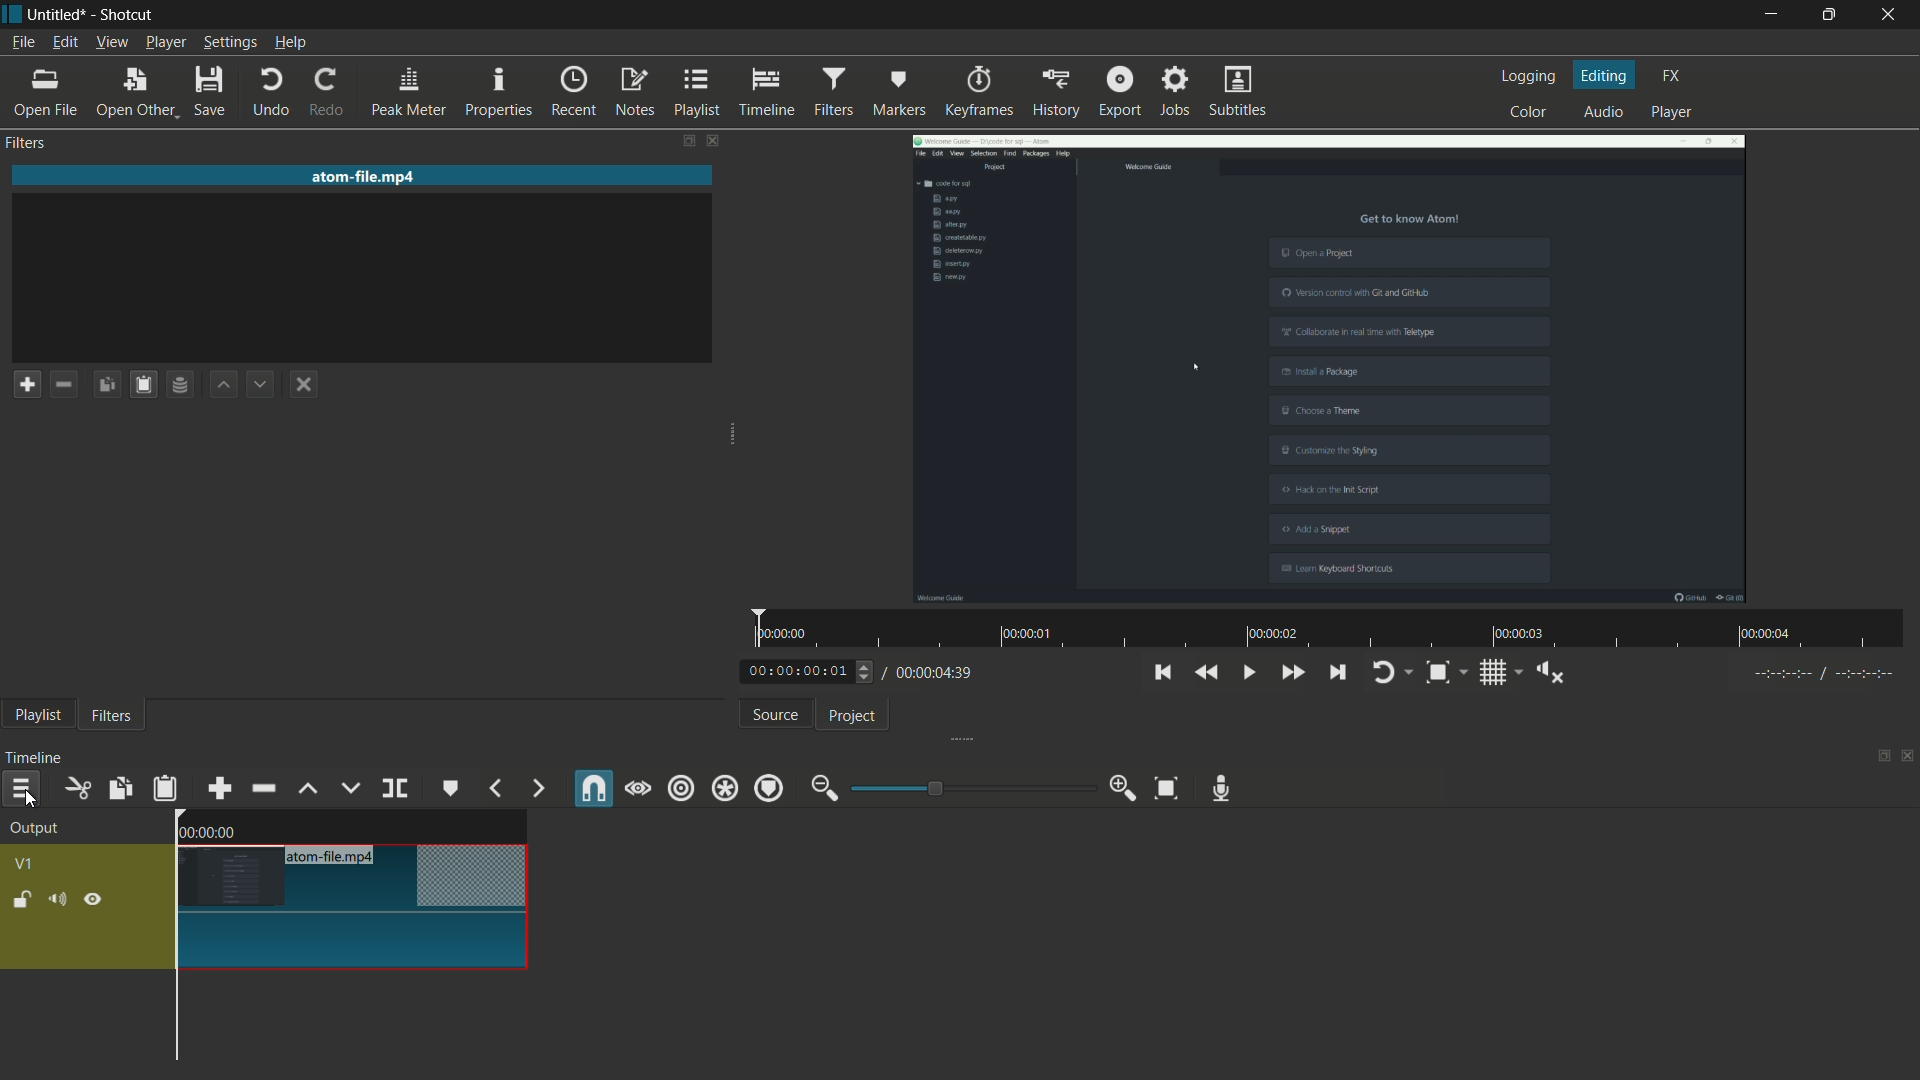  Describe the element at coordinates (1336, 671) in the screenshot. I see `skip to the next point` at that location.